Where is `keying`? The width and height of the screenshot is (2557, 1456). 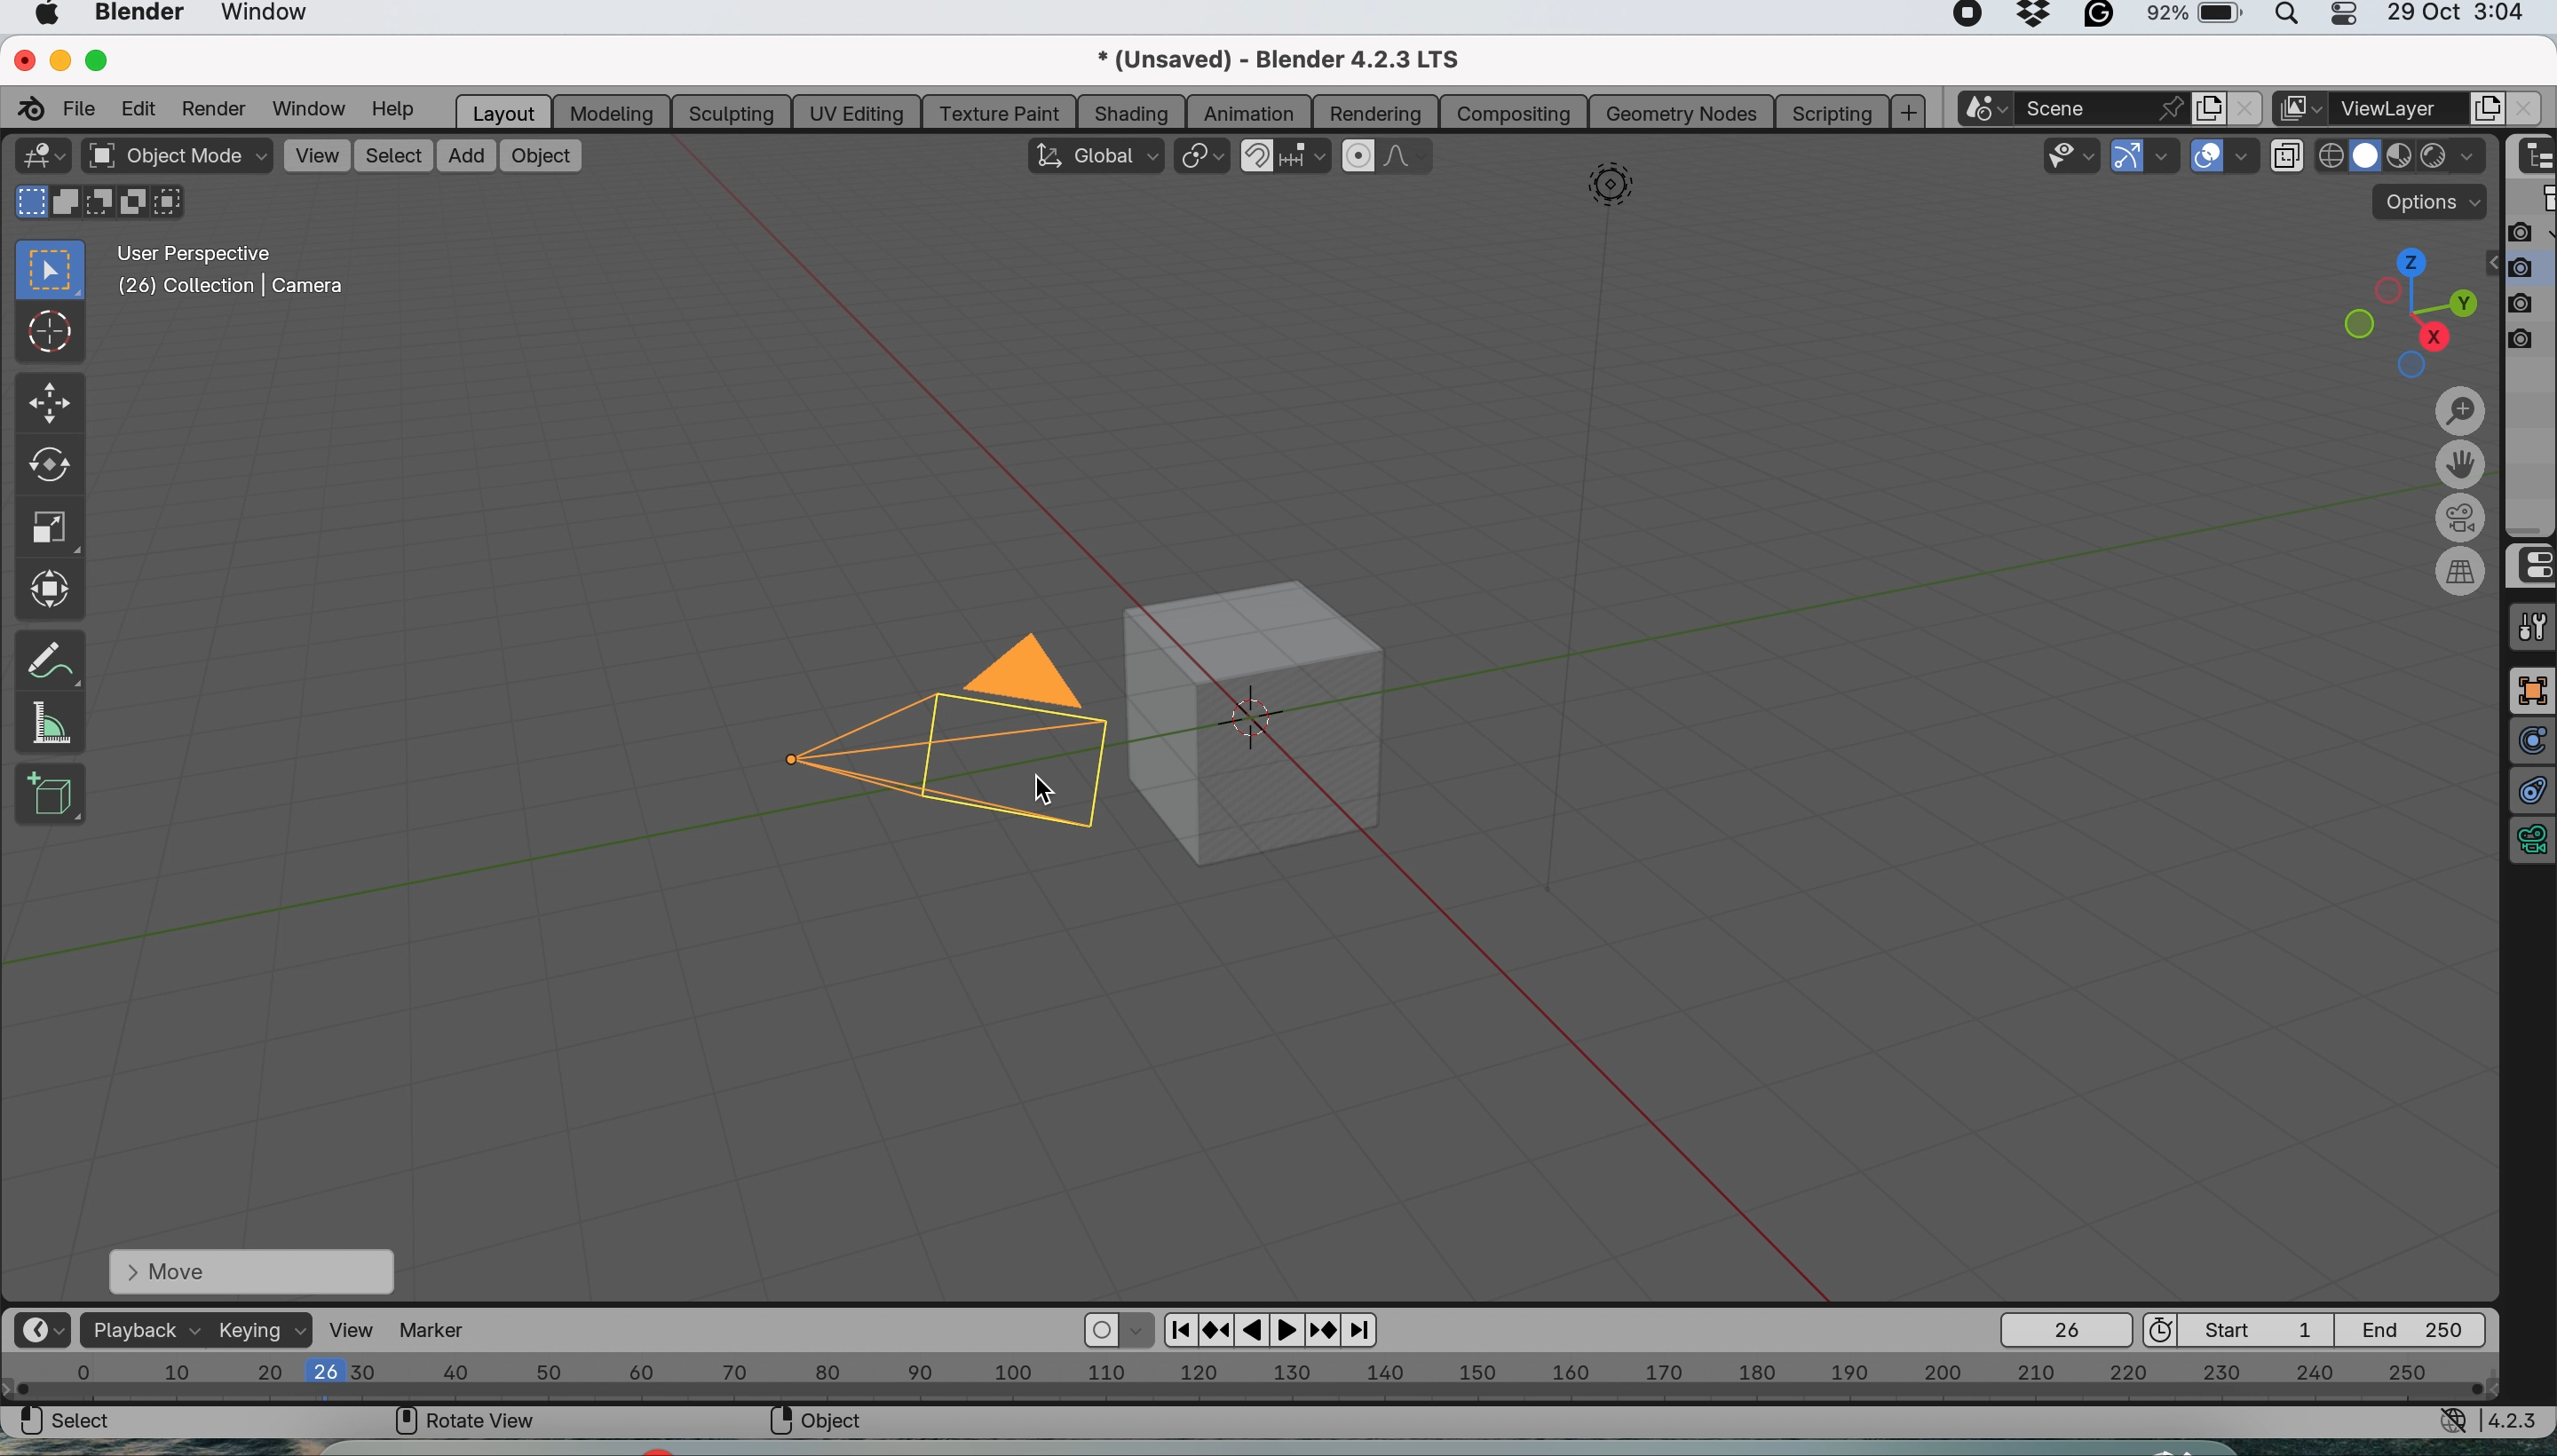 keying is located at coordinates (263, 1332).